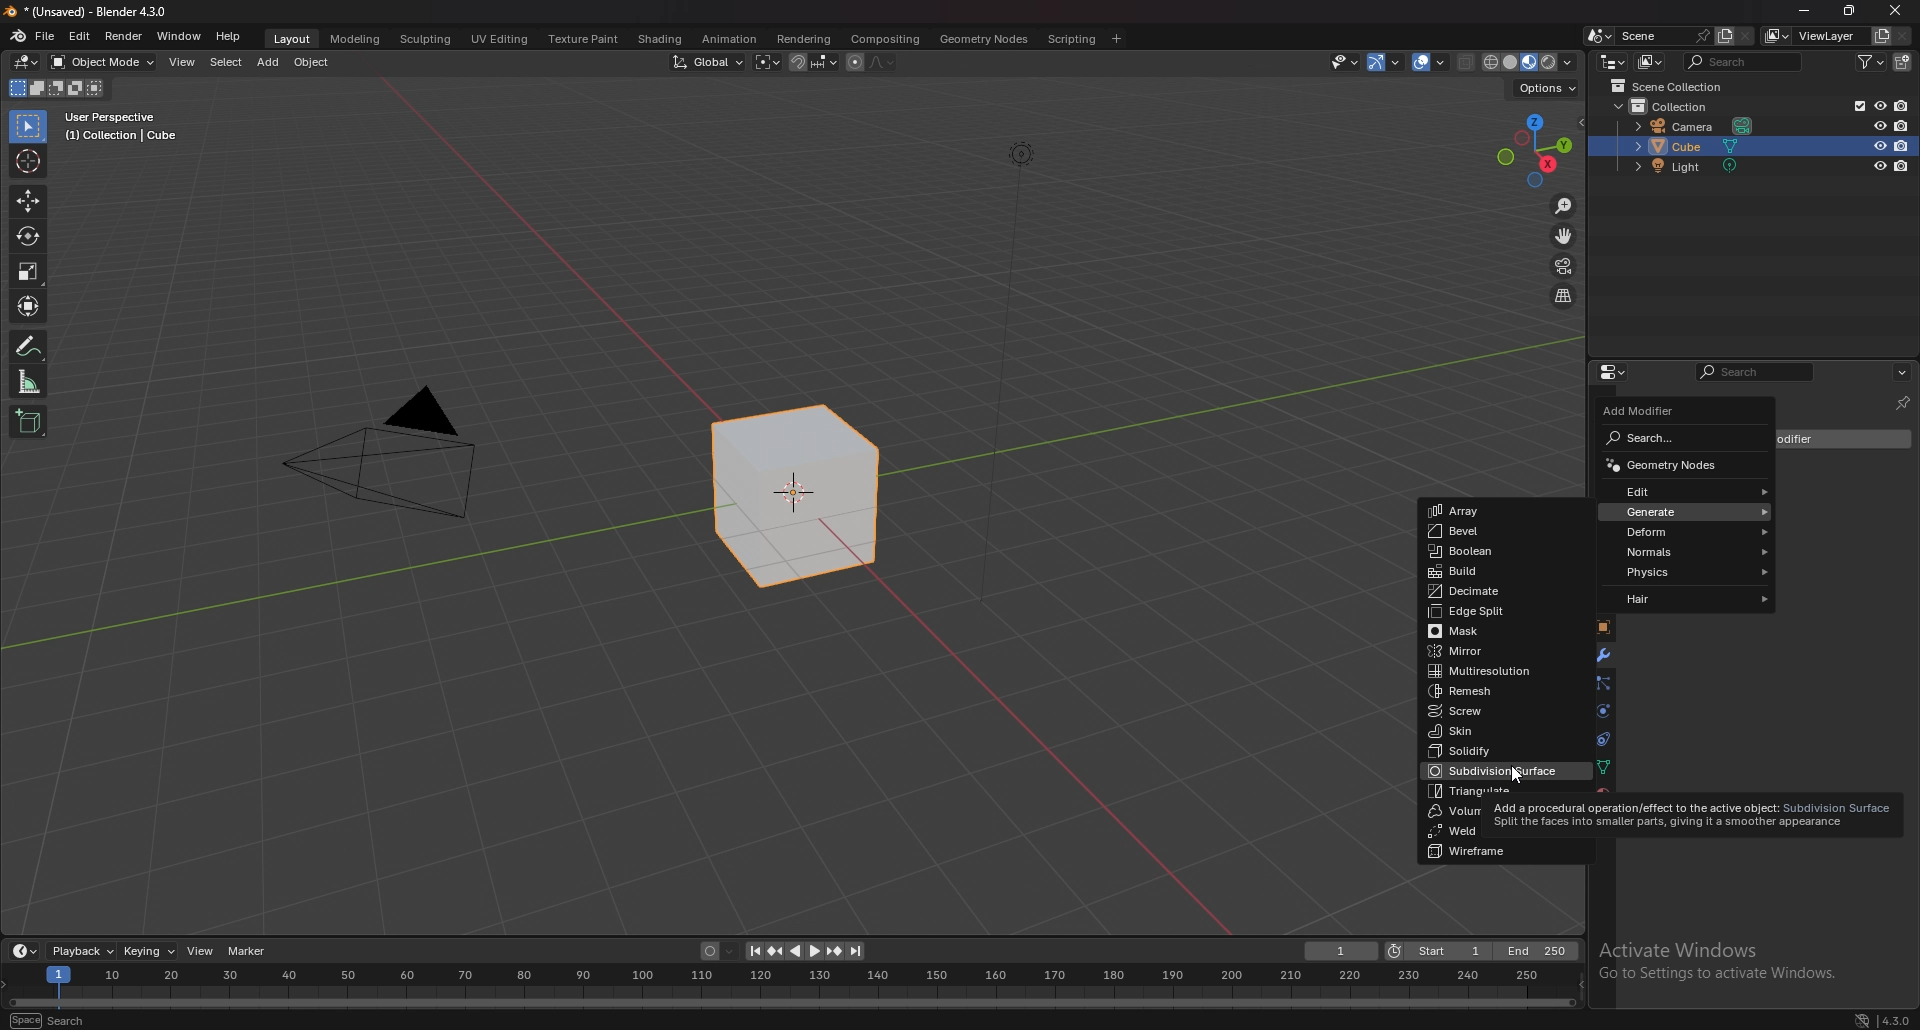 This screenshot has width=1920, height=1030. Describe the element at coordinates (228, 36) in the screenshot. I see `help` at that location.